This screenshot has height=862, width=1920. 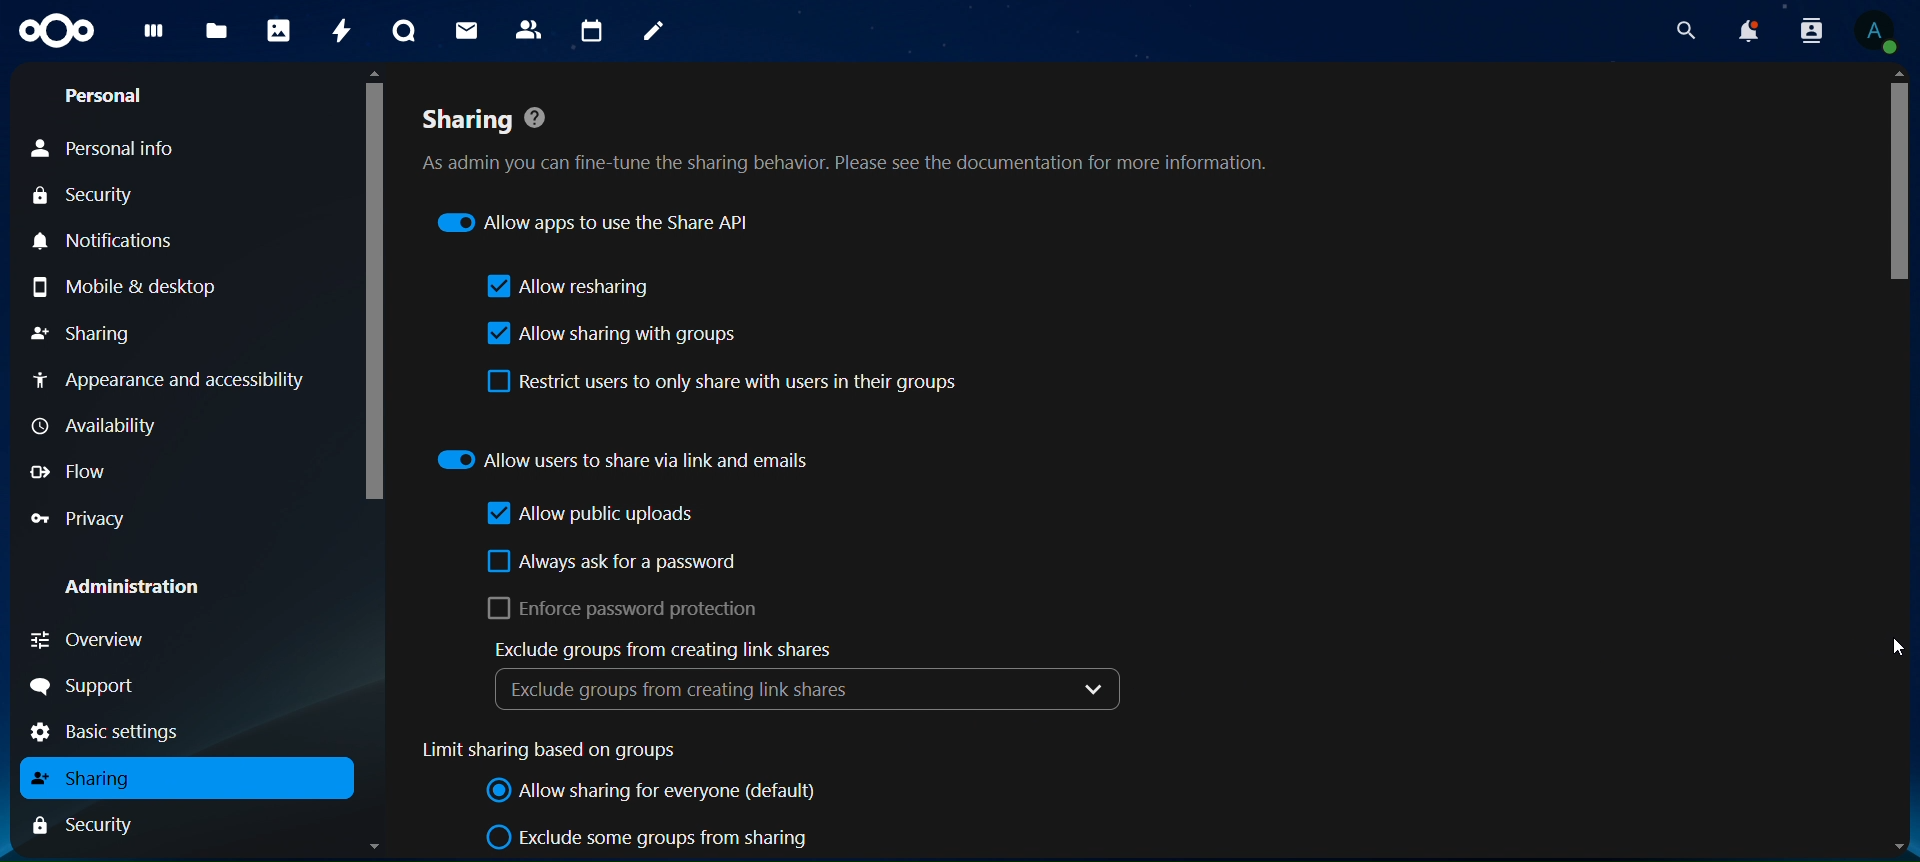 What do you see at coordinates (104, 637) in the screenshot?
I see `overview` at bounding box center [104, 637].